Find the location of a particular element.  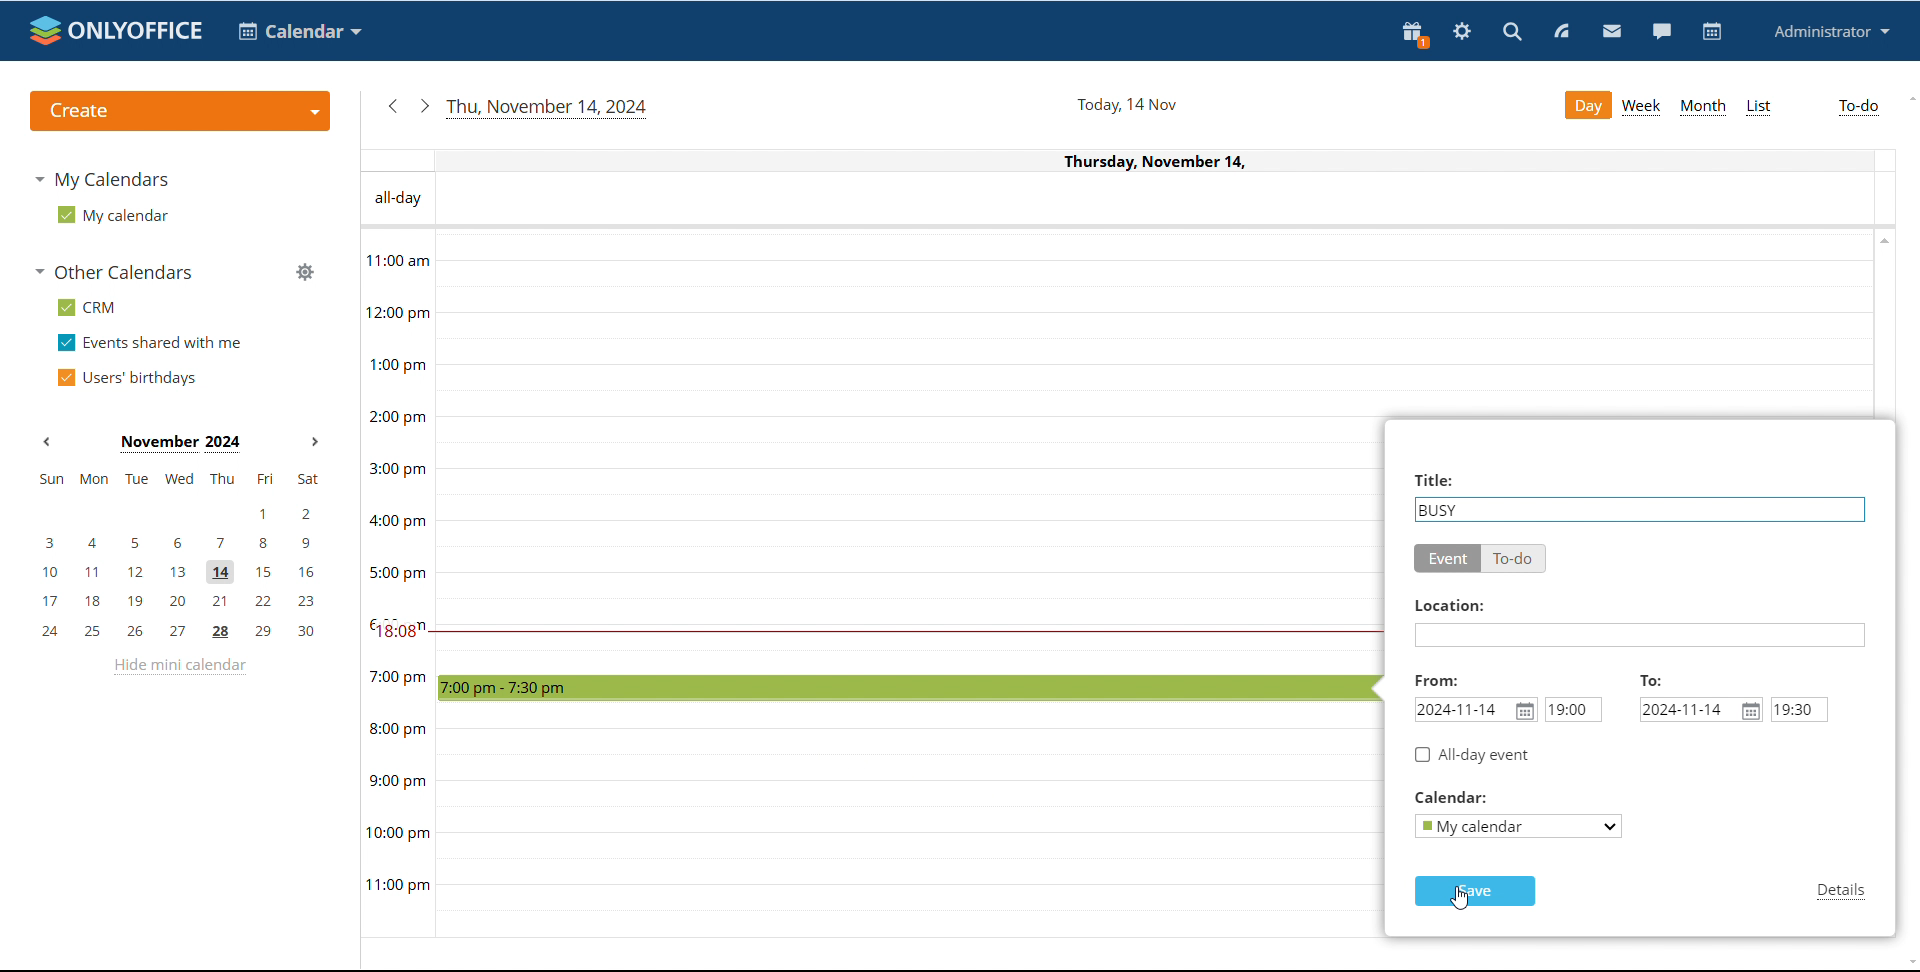

scroll up is located at coordinates (1881, 240).